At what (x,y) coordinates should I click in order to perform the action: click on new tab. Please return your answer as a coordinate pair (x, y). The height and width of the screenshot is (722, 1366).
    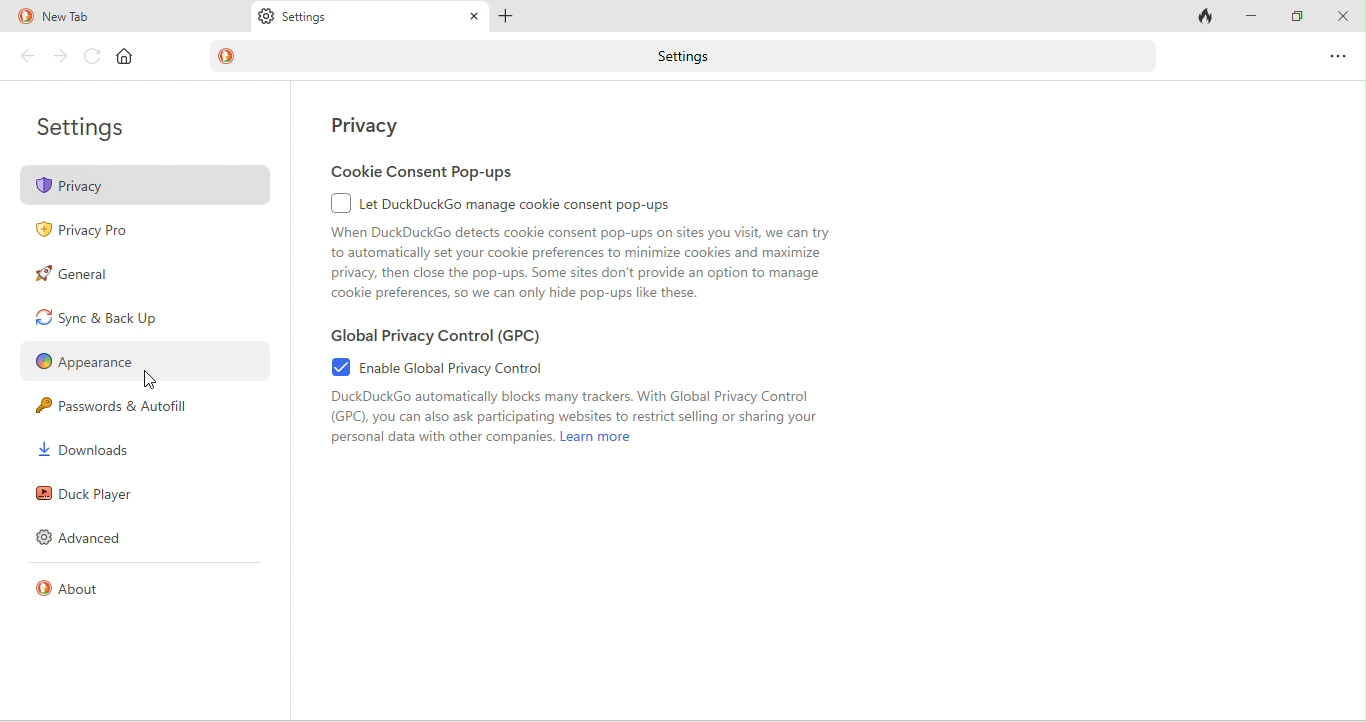
    Looking at the image, I should click on (98, 18).